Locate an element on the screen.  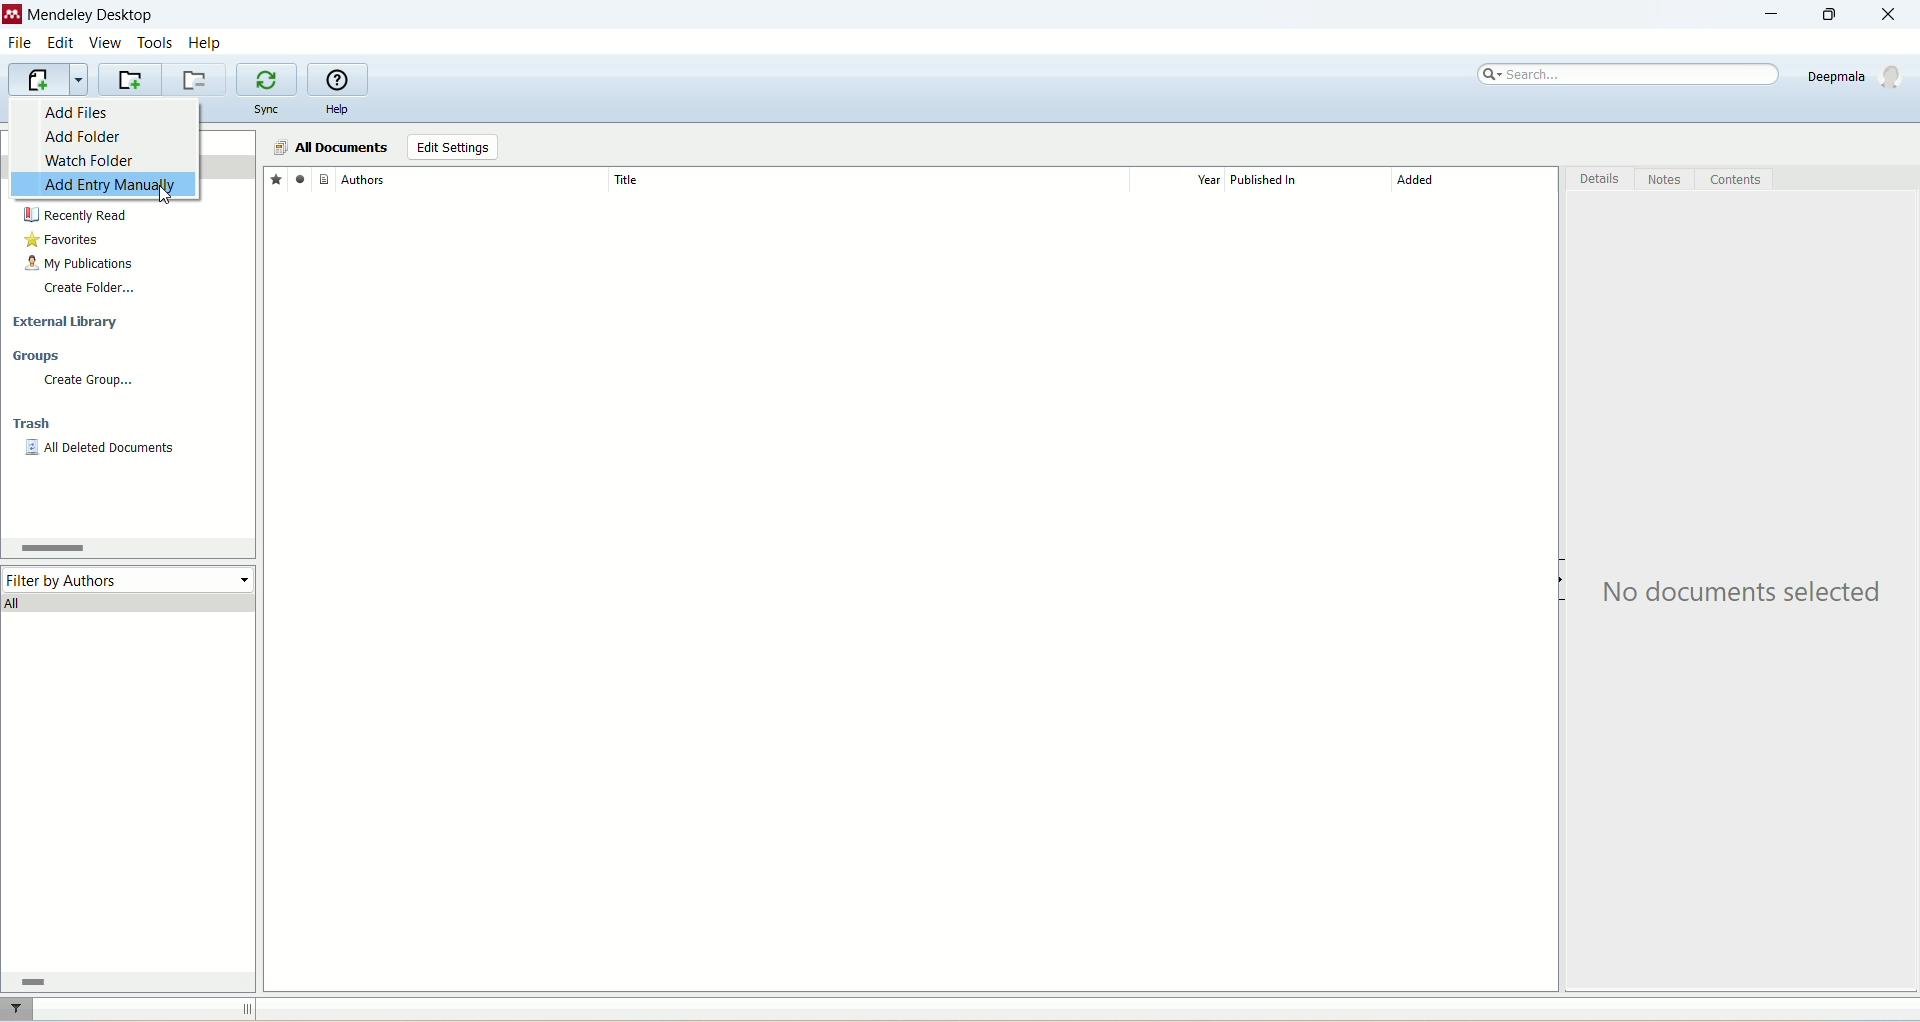
read/unread is located at coordinates (297, 178).